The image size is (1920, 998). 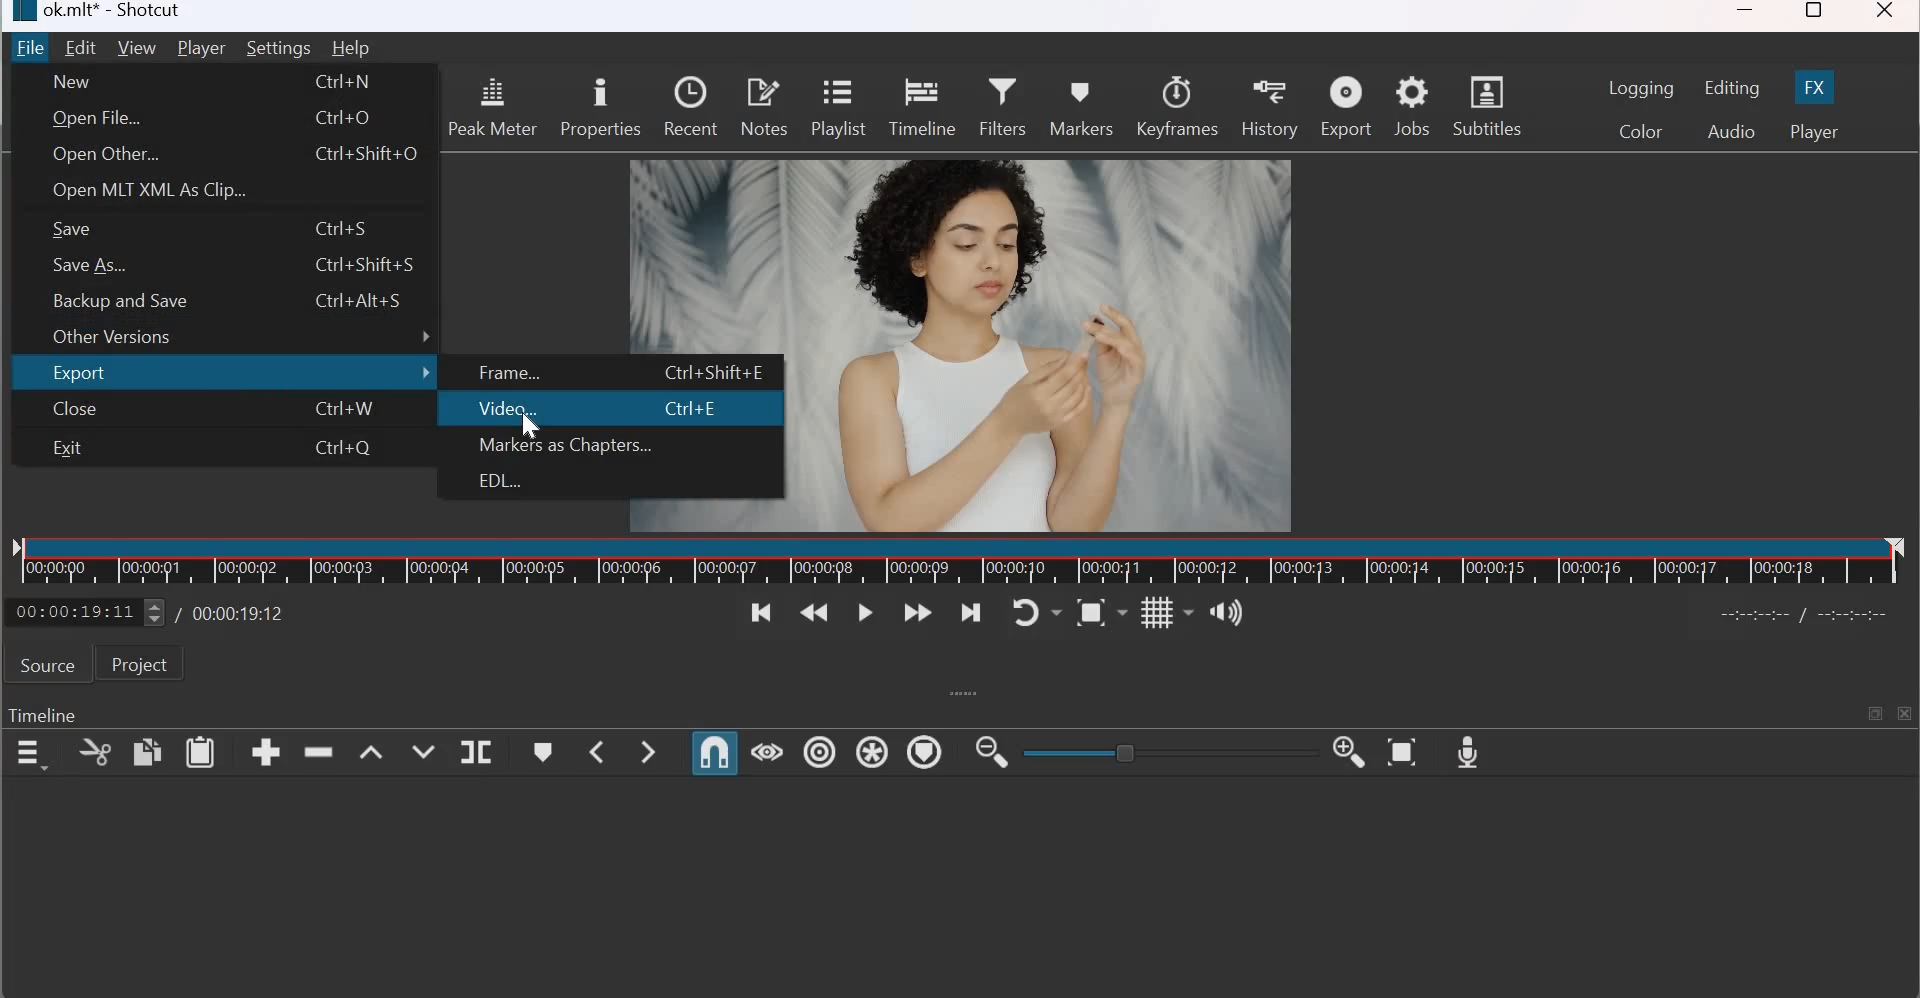 What do you see at coordinates (763, 105) in the screenshot?
I see `Notes` at bounding box center [763, 105].